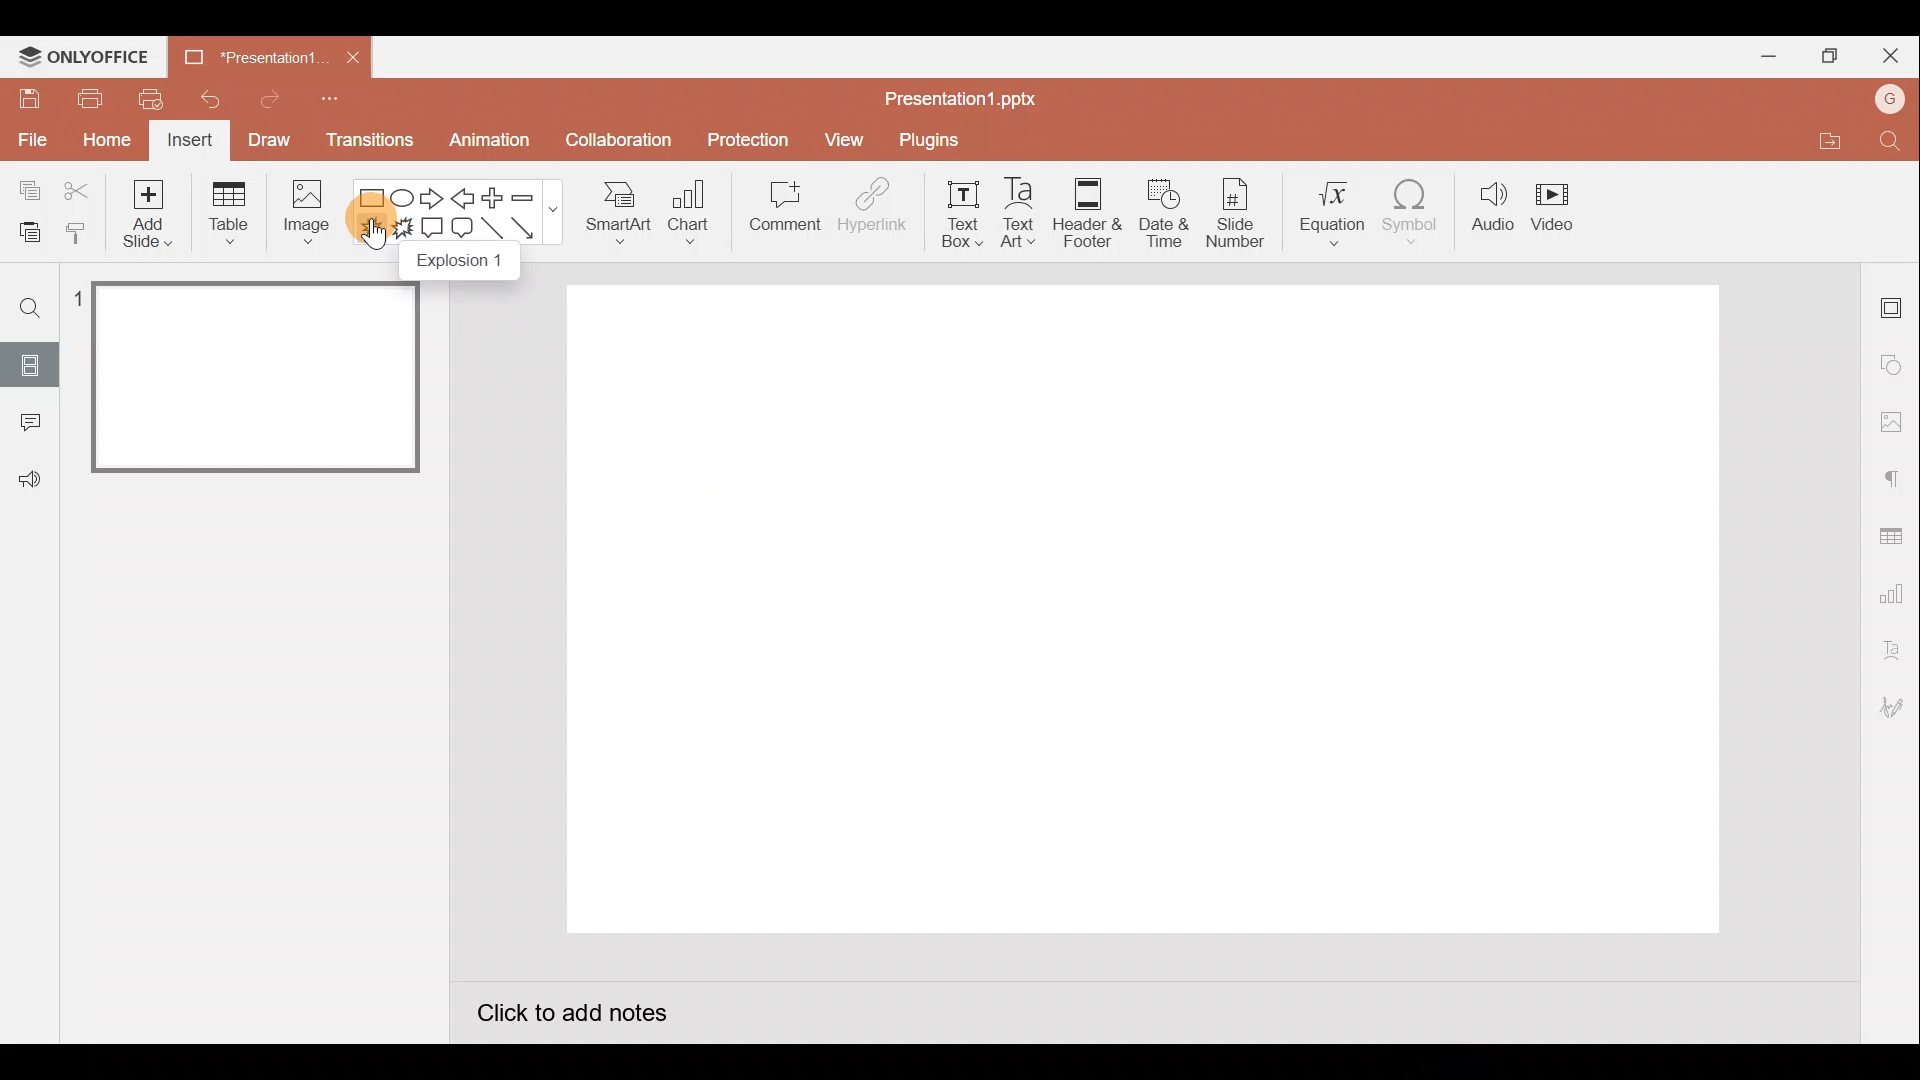 The image size is (1920, 1080). Describe the element at coordinates (28, 235) in the screenshot. I see `Paste` at that location.